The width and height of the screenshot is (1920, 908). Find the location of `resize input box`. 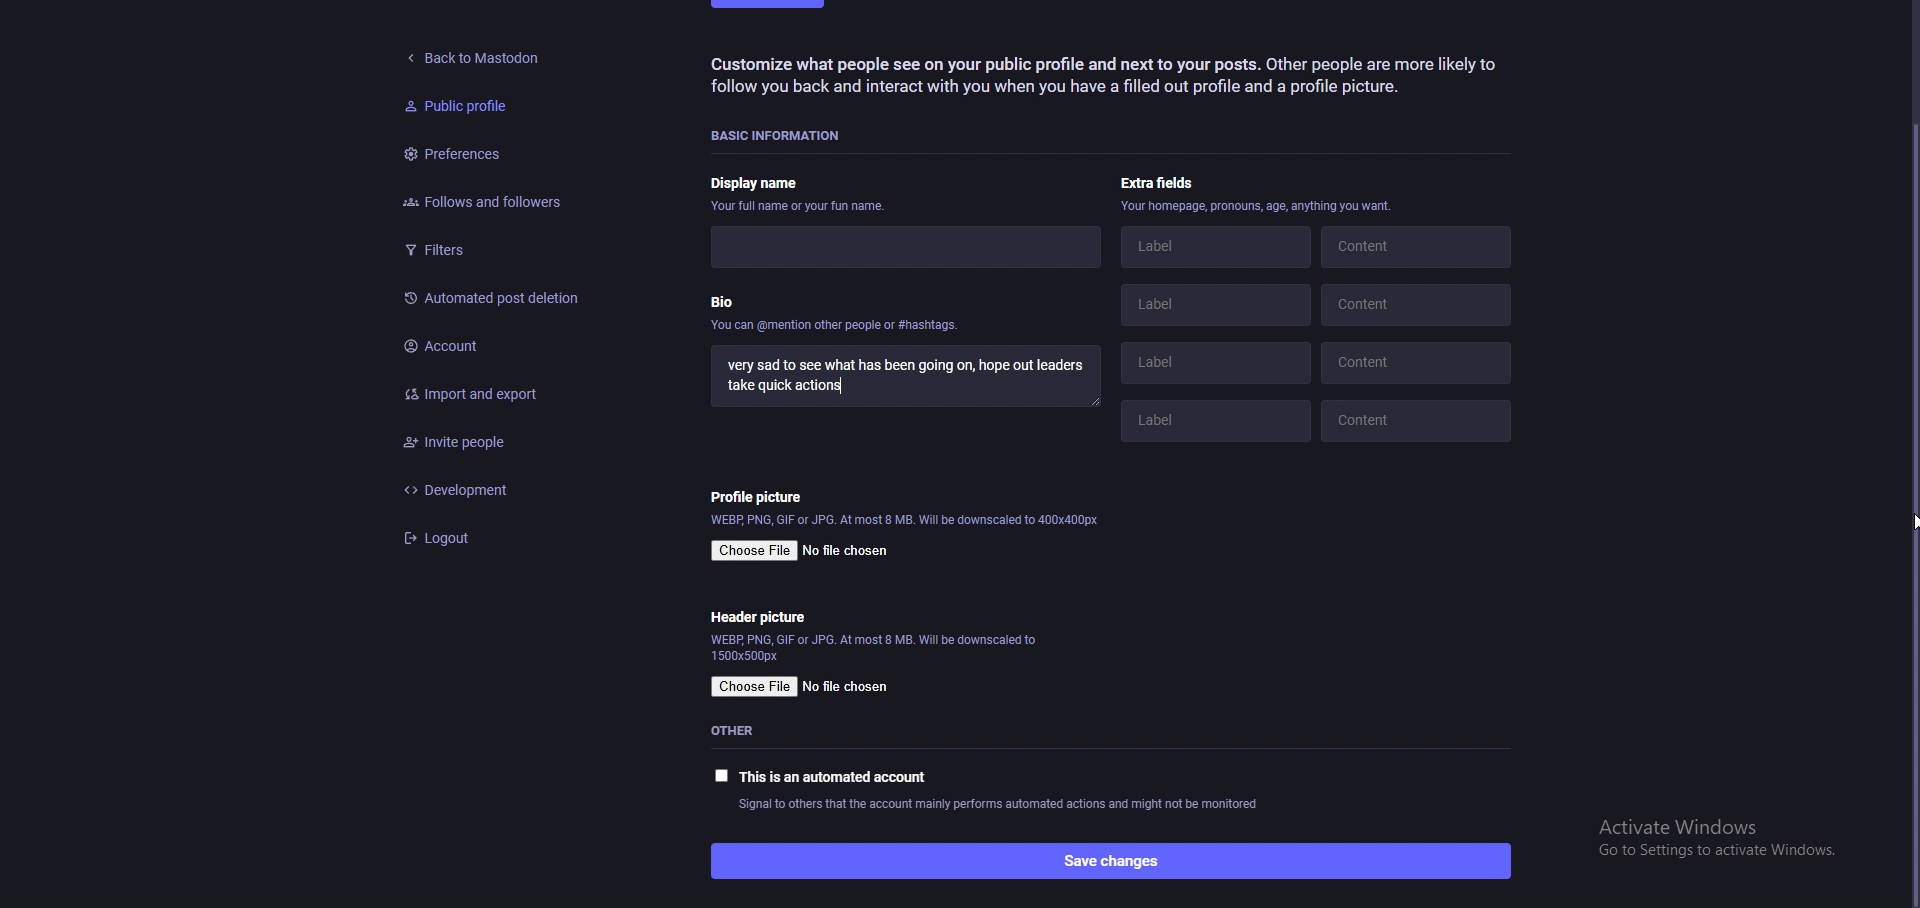

resize input box is located at coordinates (1098, 404).